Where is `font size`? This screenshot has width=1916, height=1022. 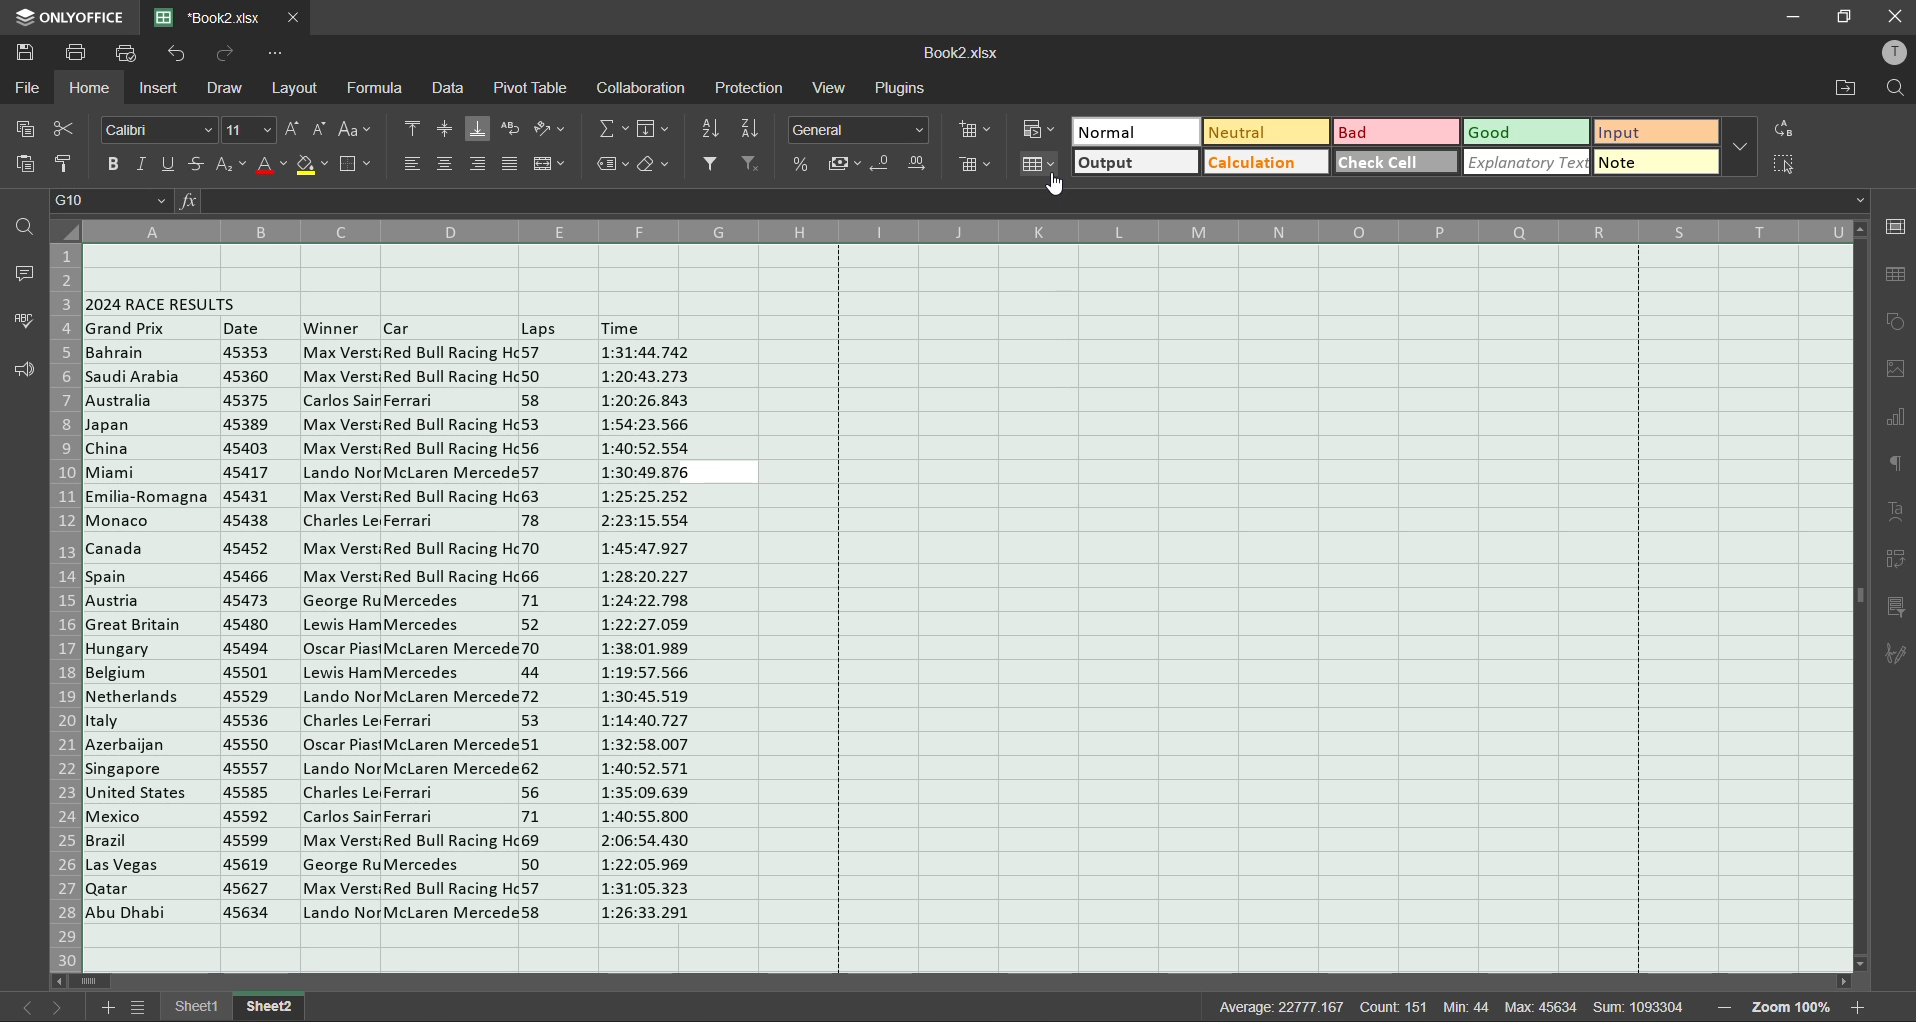
font size is located at coordinates (246, 128).